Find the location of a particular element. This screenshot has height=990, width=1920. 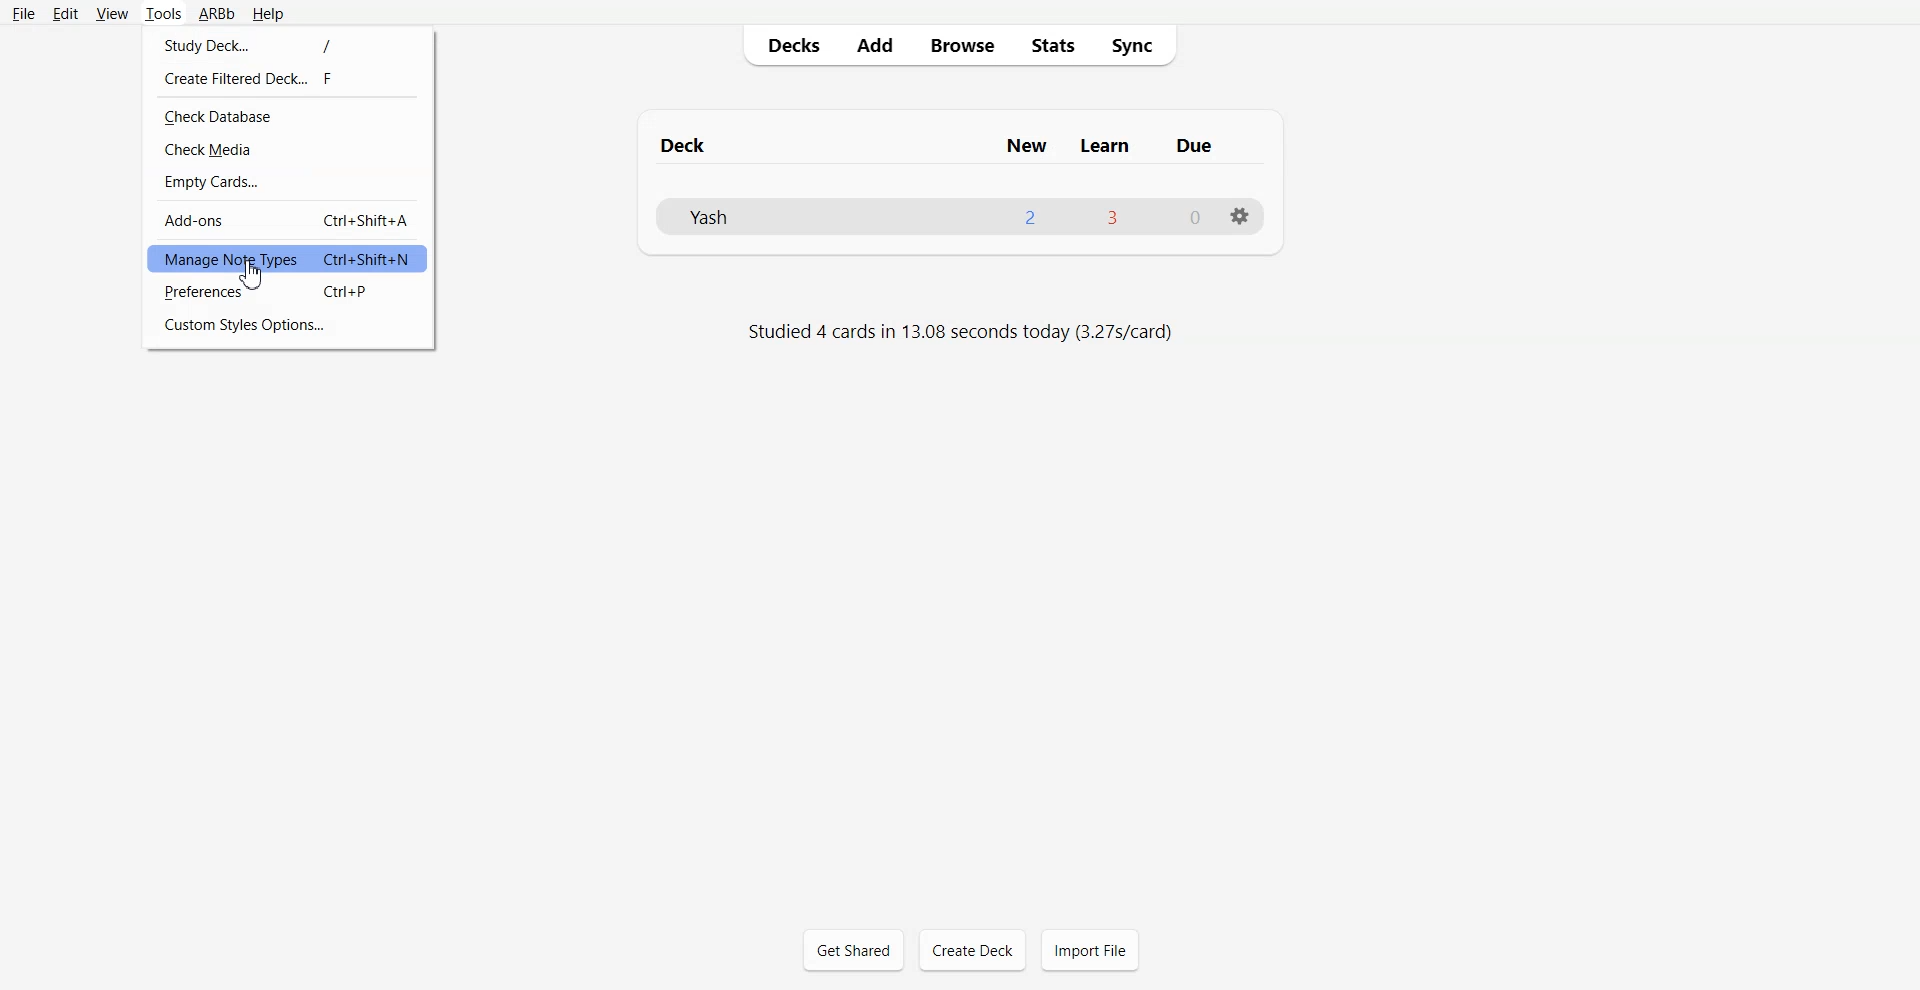

Add-ons is located at coordinates (289, 219).